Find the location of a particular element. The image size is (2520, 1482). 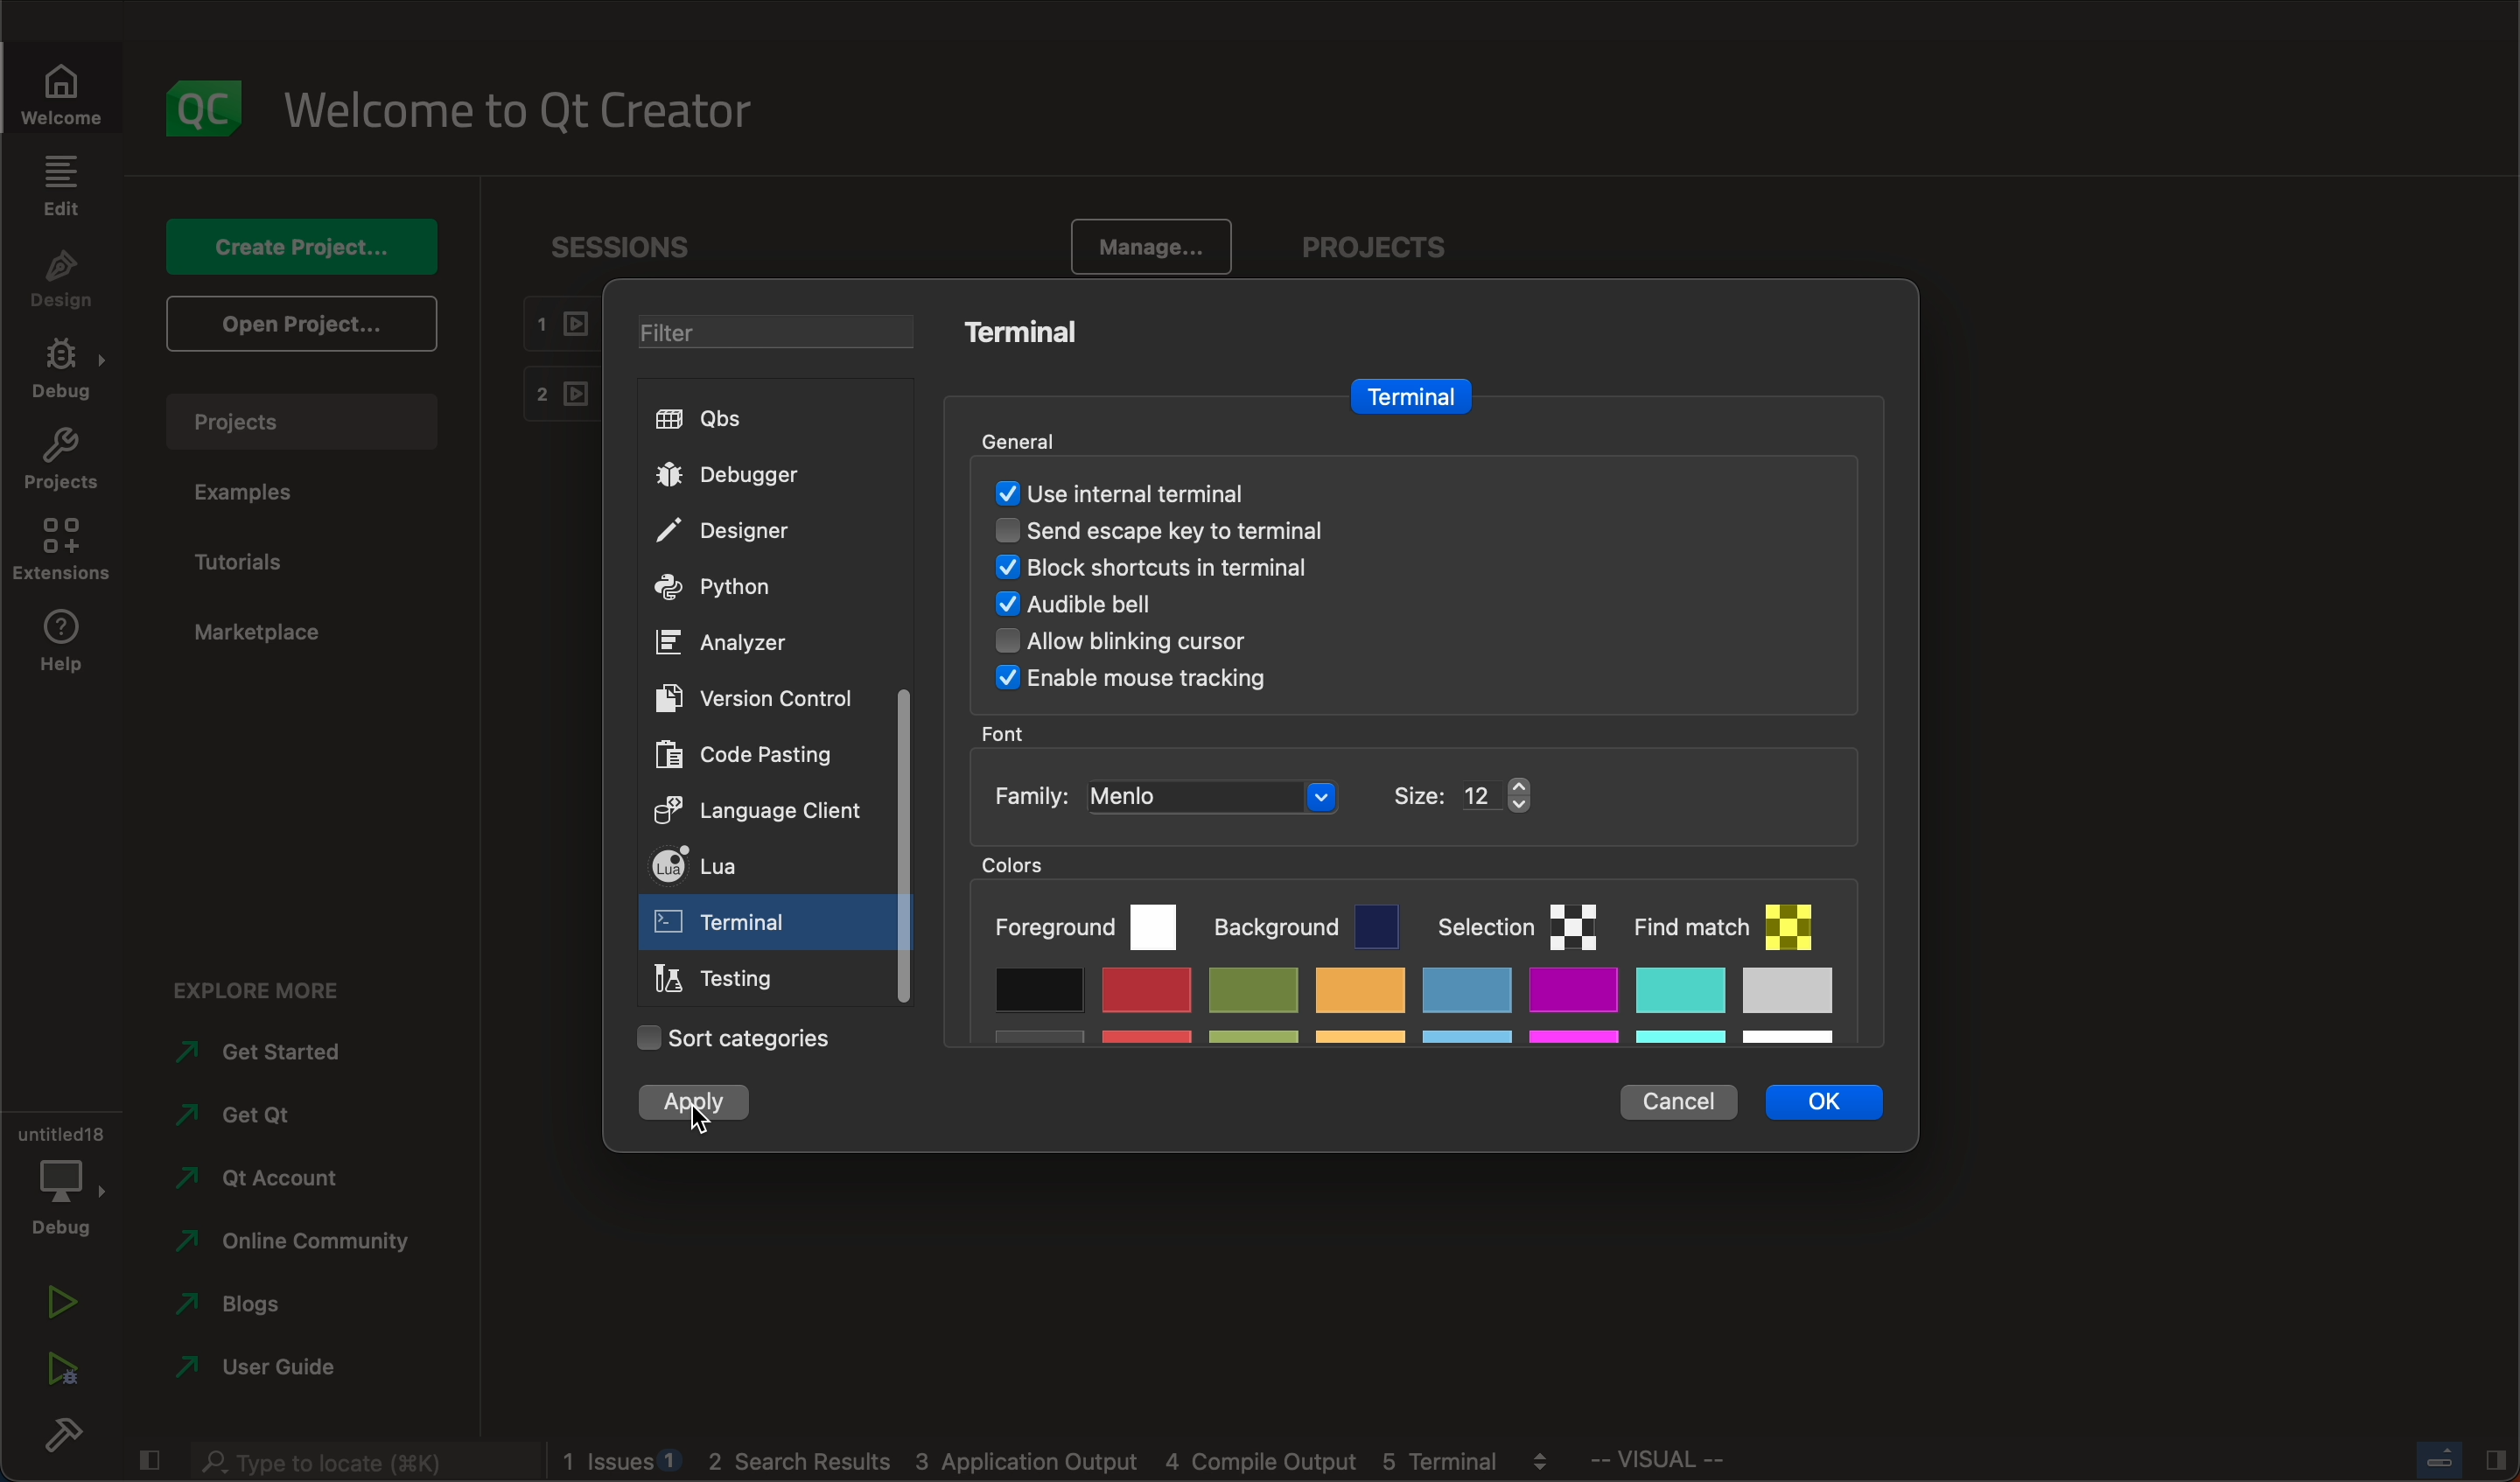

projects is located at coordinates (62, 463).